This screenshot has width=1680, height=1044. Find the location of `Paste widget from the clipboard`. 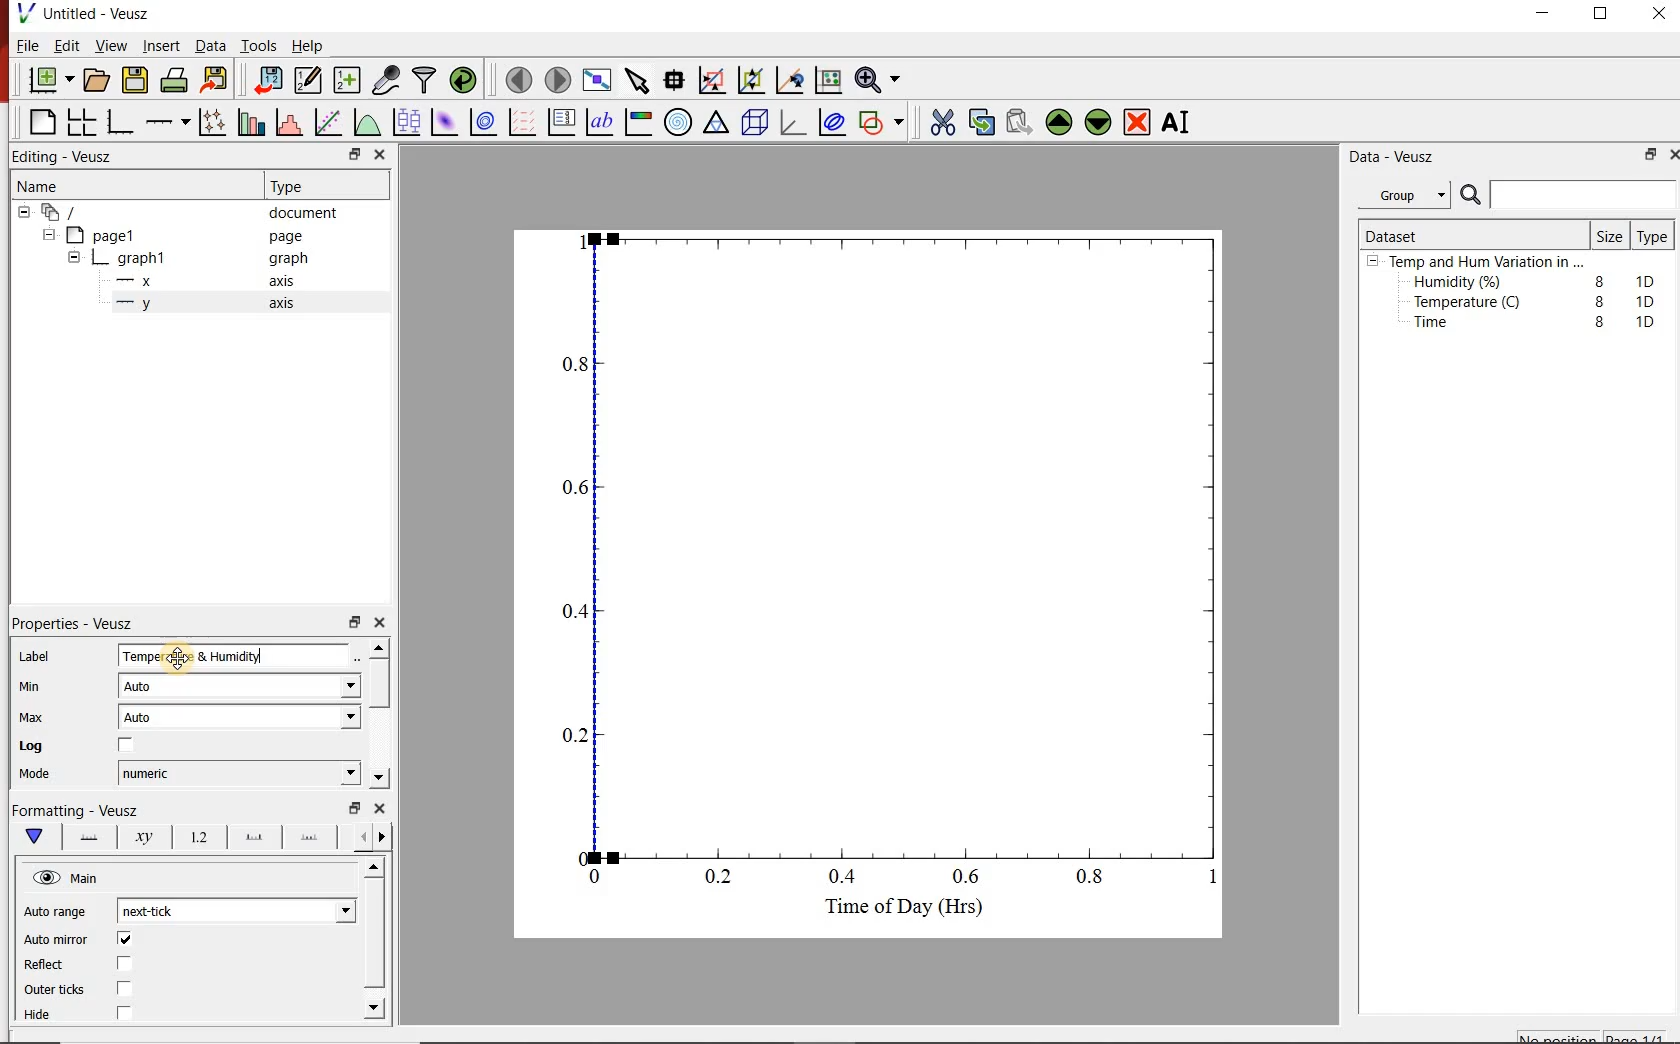

Paste widget from the clipboard is located at coordinates (1020, 121).